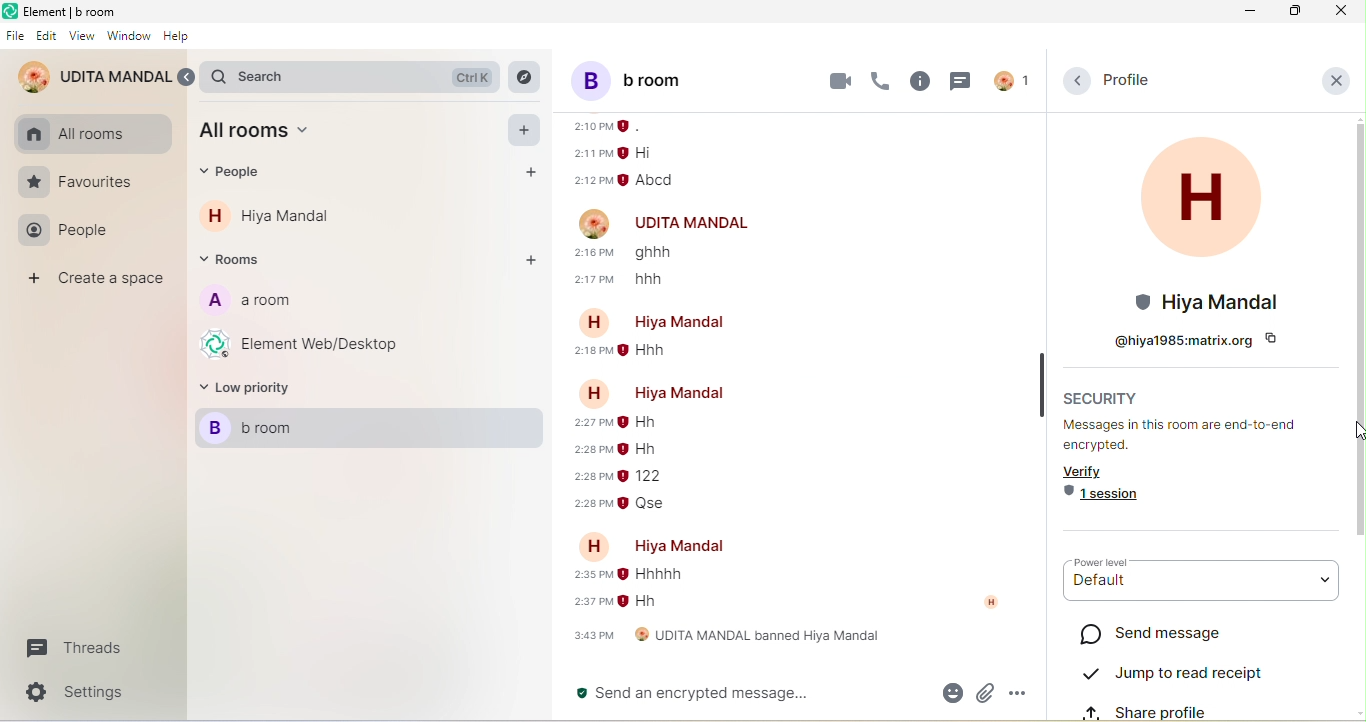 The height and width of the screenshot is (722, 1366). Describe the element at coordinates (189, 78) in the screenshot. I see `expand` at that location.